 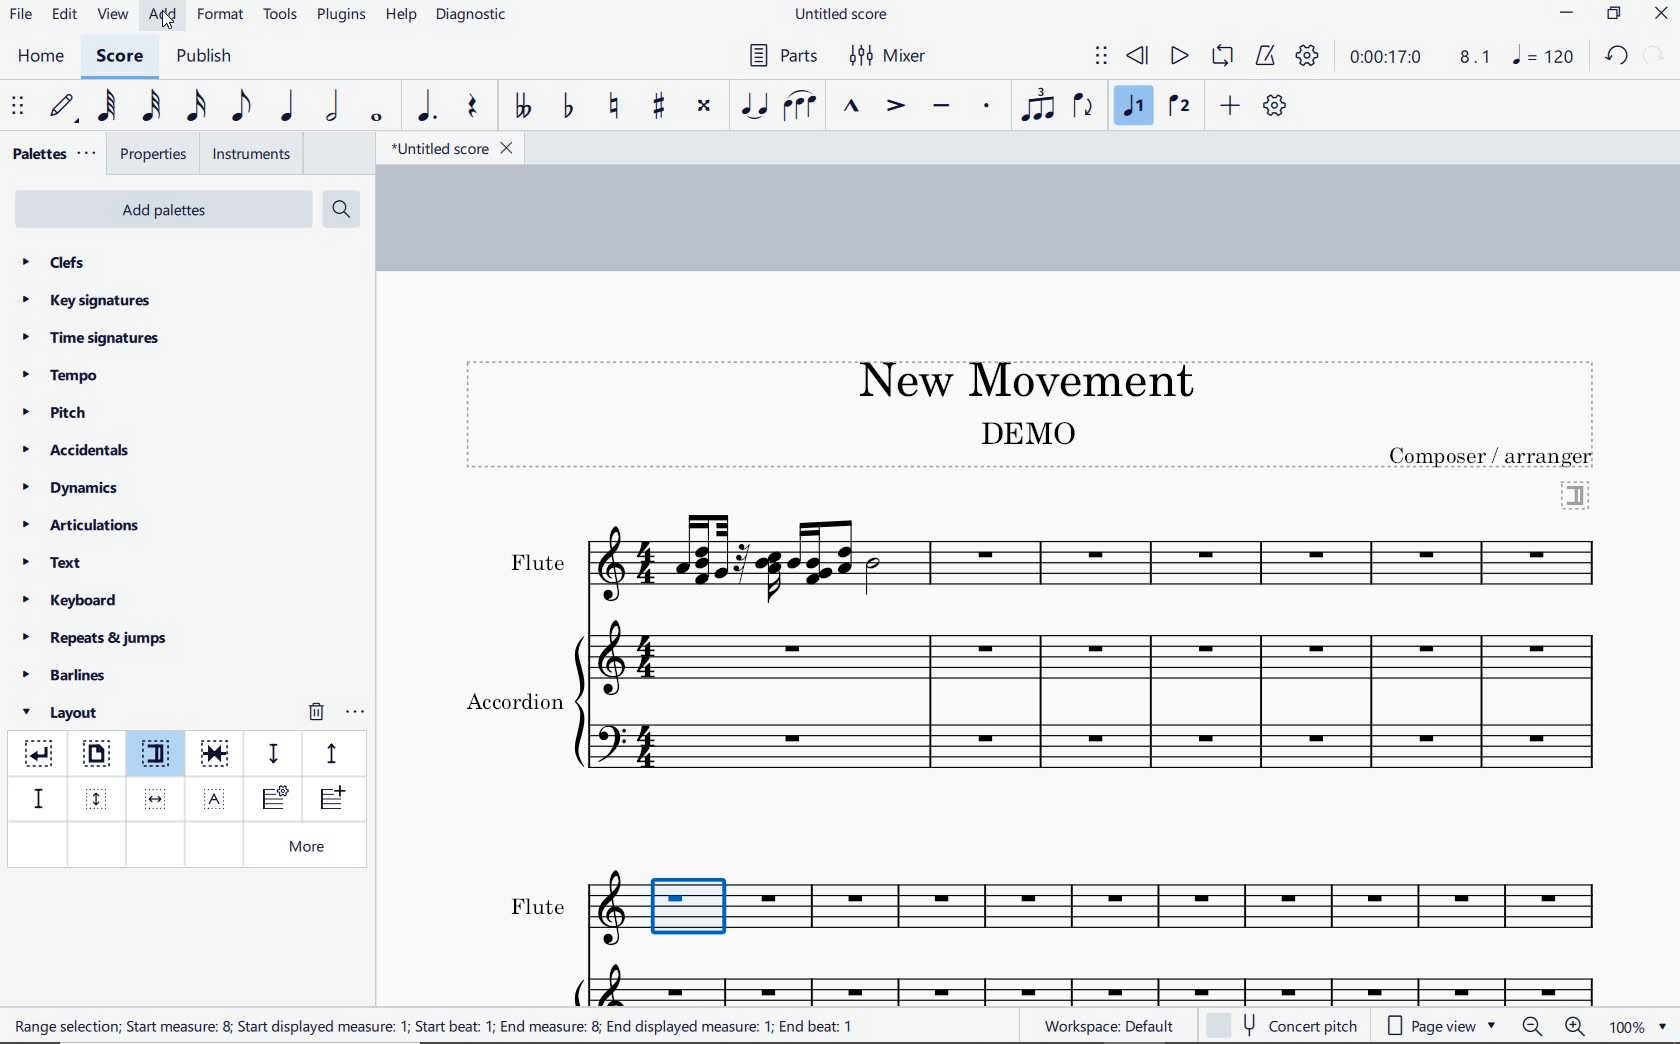 I want to click on voice 2, so click(x=1180, y=107).